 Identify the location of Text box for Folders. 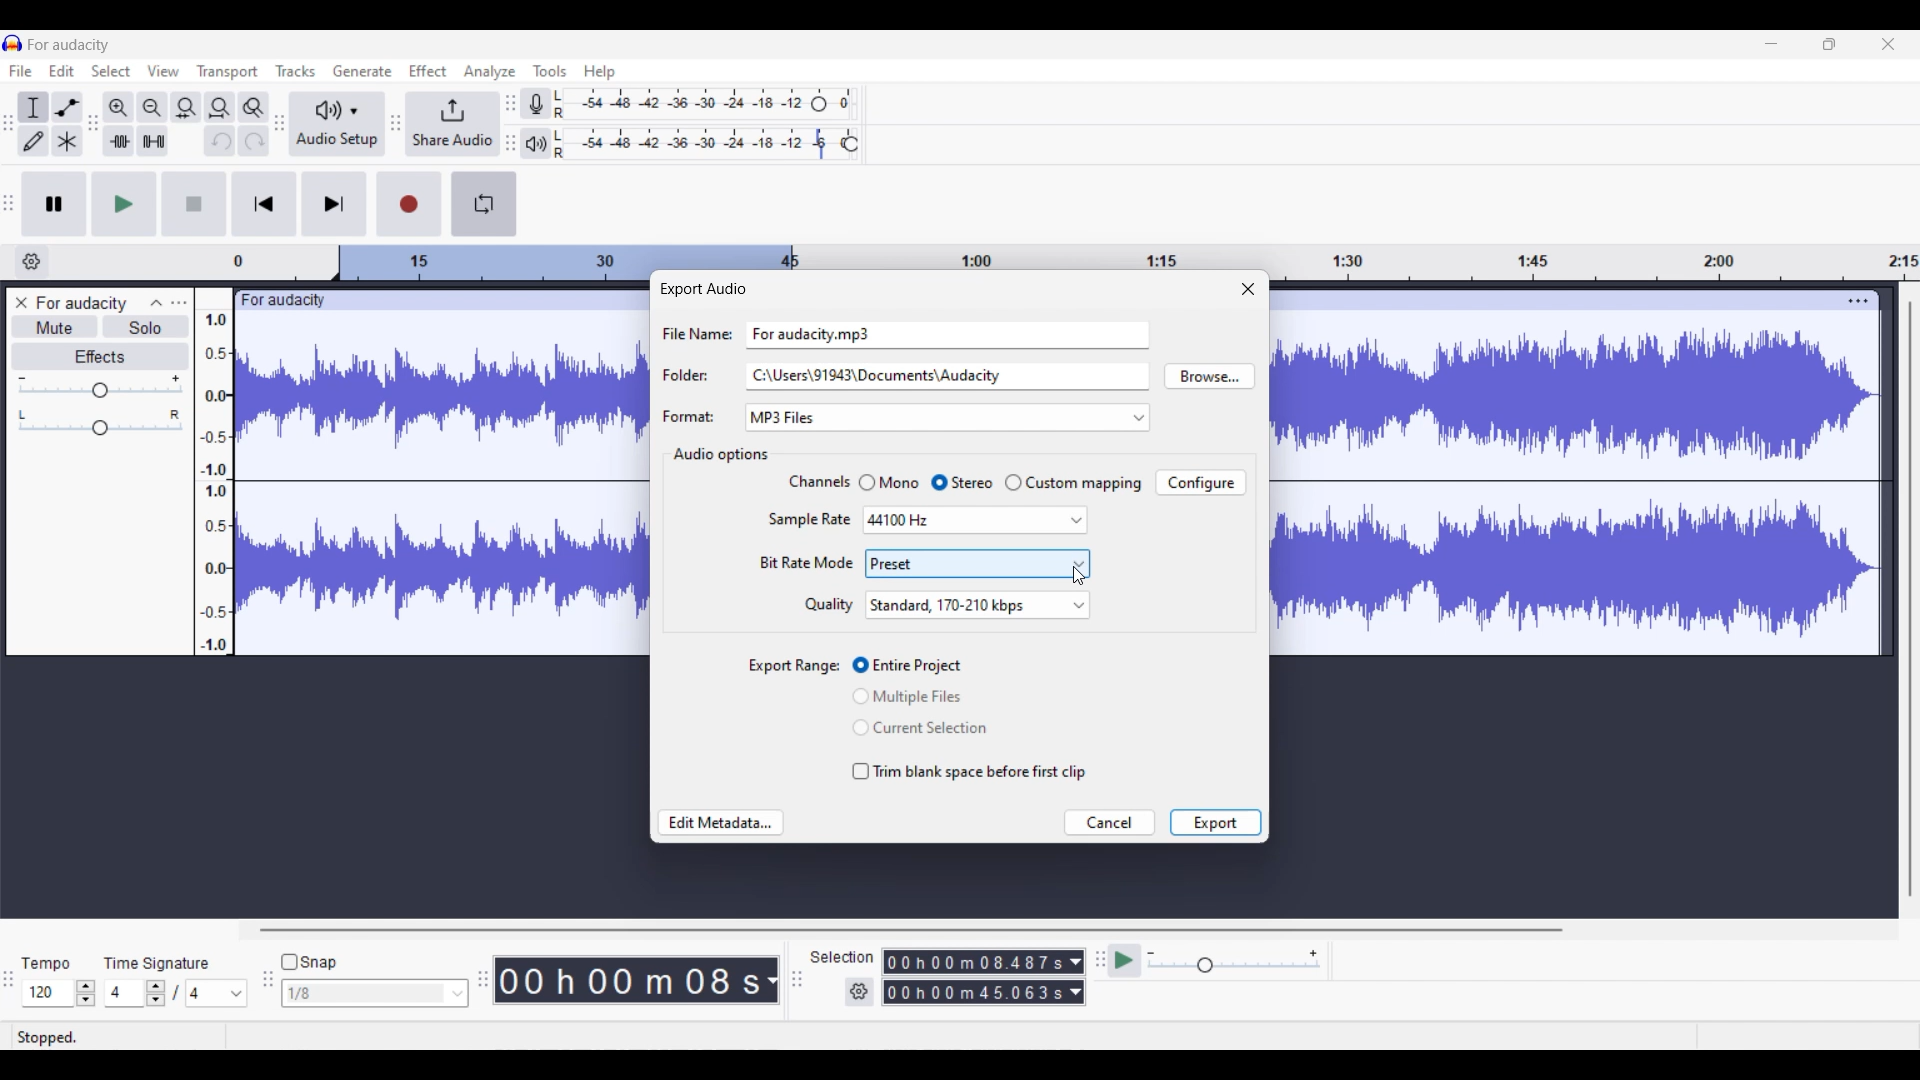
(946, 375).